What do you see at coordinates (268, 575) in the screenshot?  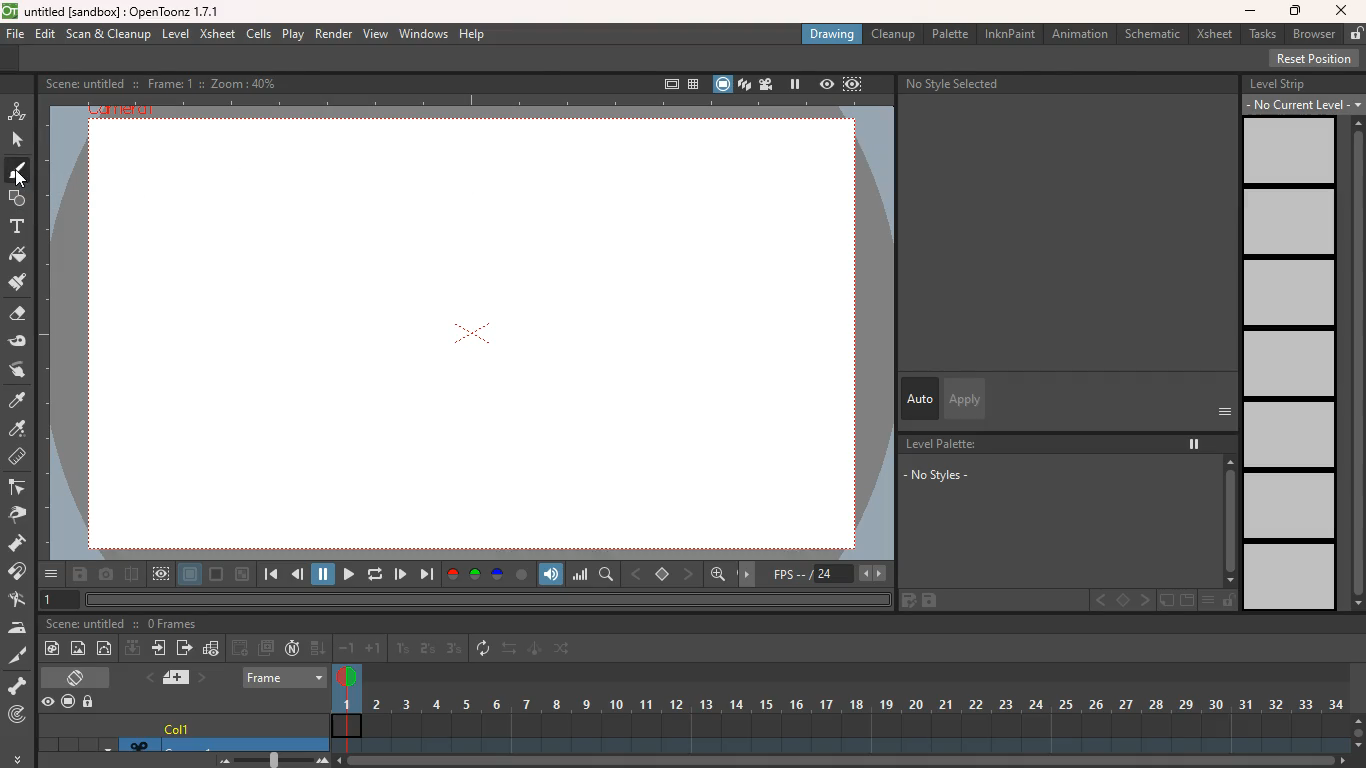 I see `beggining` at bounding box center [268, 575].